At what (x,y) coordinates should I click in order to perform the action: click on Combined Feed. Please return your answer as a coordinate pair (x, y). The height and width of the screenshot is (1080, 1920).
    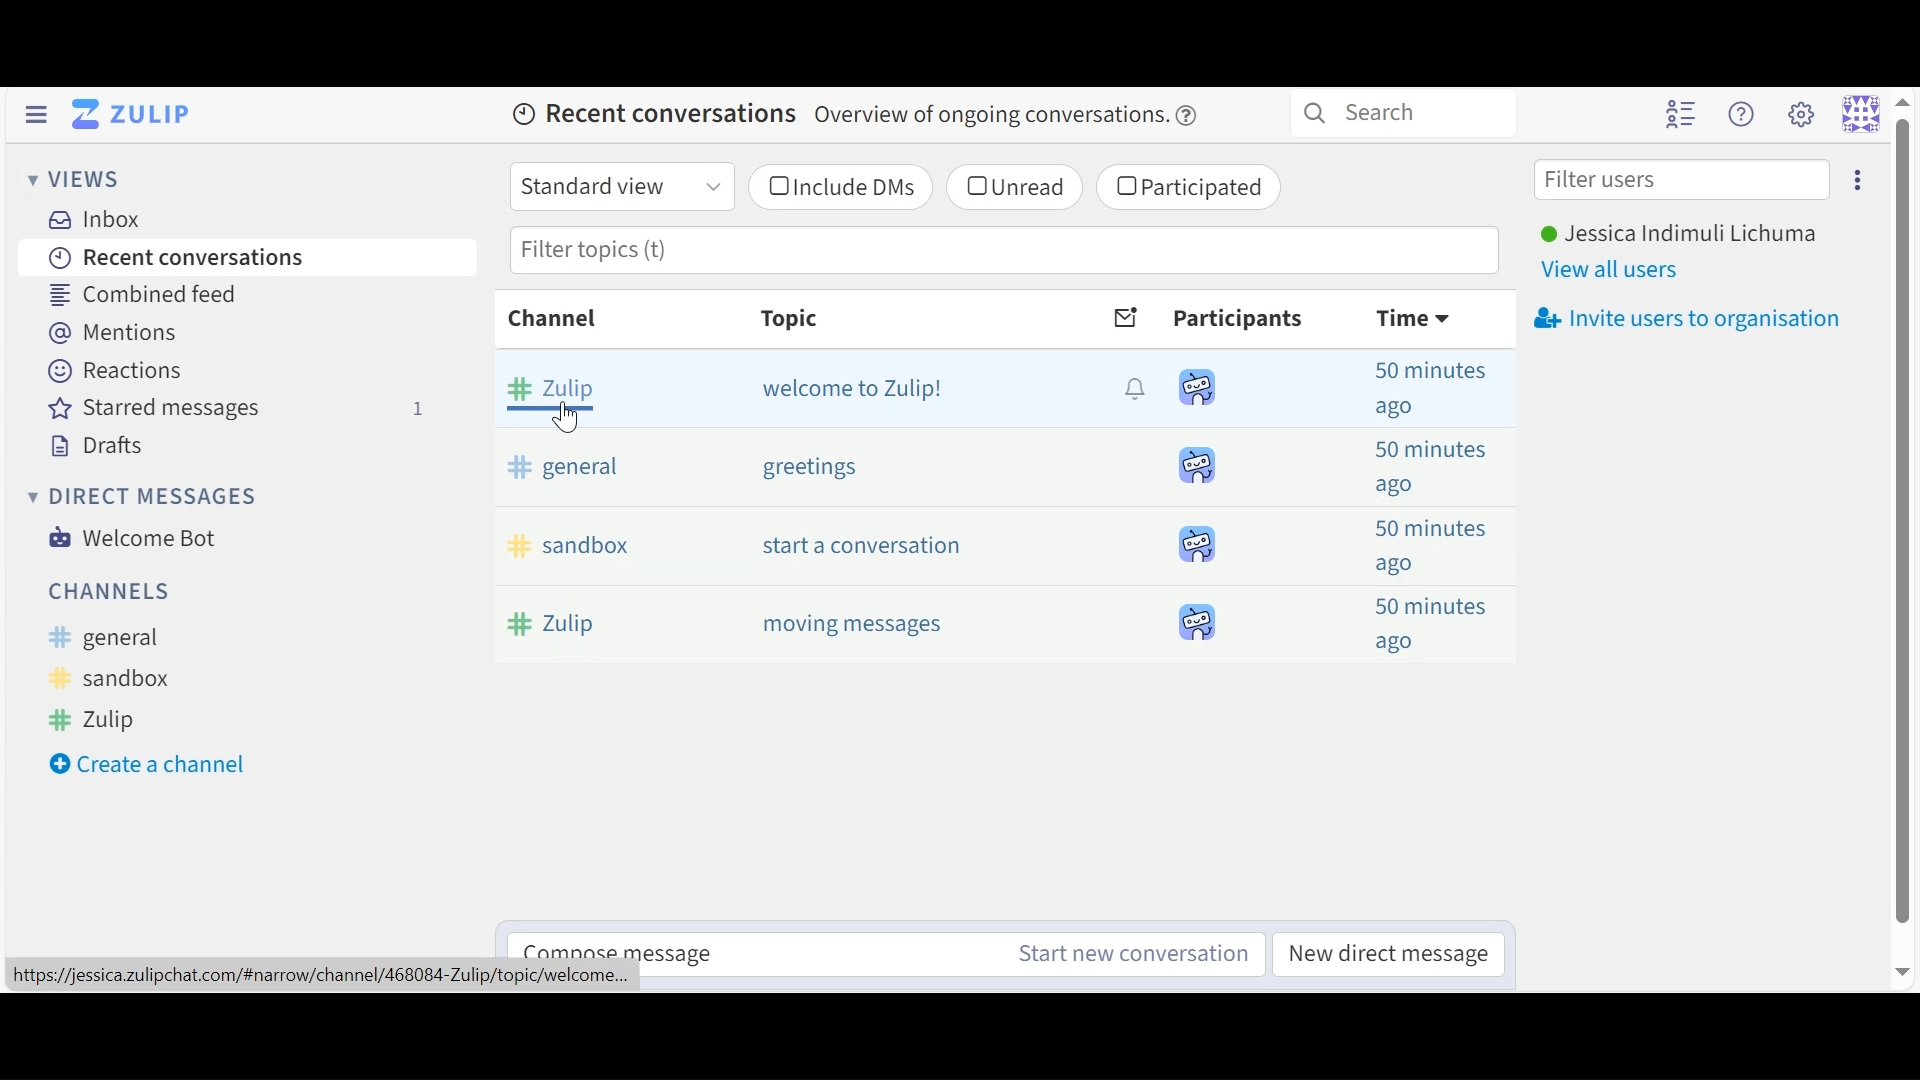
    Looking at the image, I should click on (134, 295).